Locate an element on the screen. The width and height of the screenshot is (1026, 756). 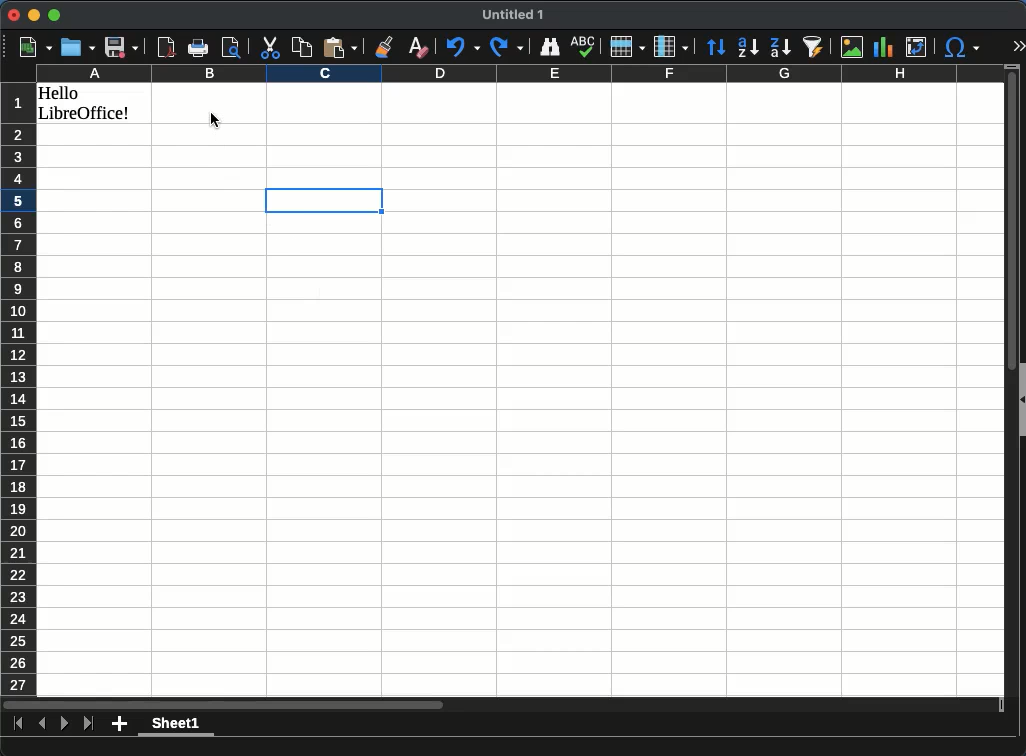
untitled 1 is located at coordinates (514, 16).